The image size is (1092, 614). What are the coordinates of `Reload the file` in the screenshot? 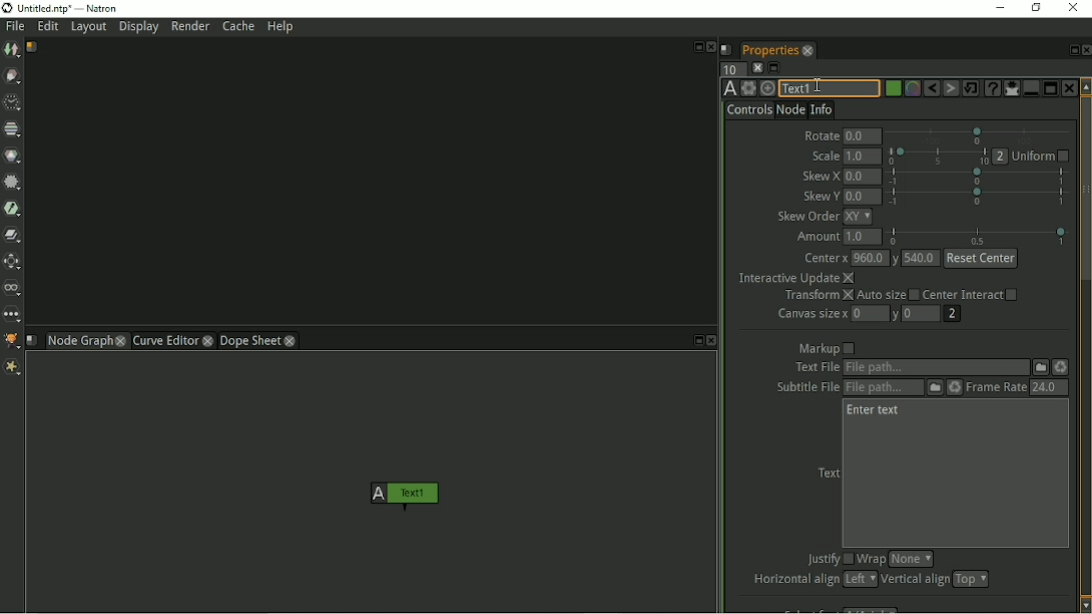 It's located at (955, 387).